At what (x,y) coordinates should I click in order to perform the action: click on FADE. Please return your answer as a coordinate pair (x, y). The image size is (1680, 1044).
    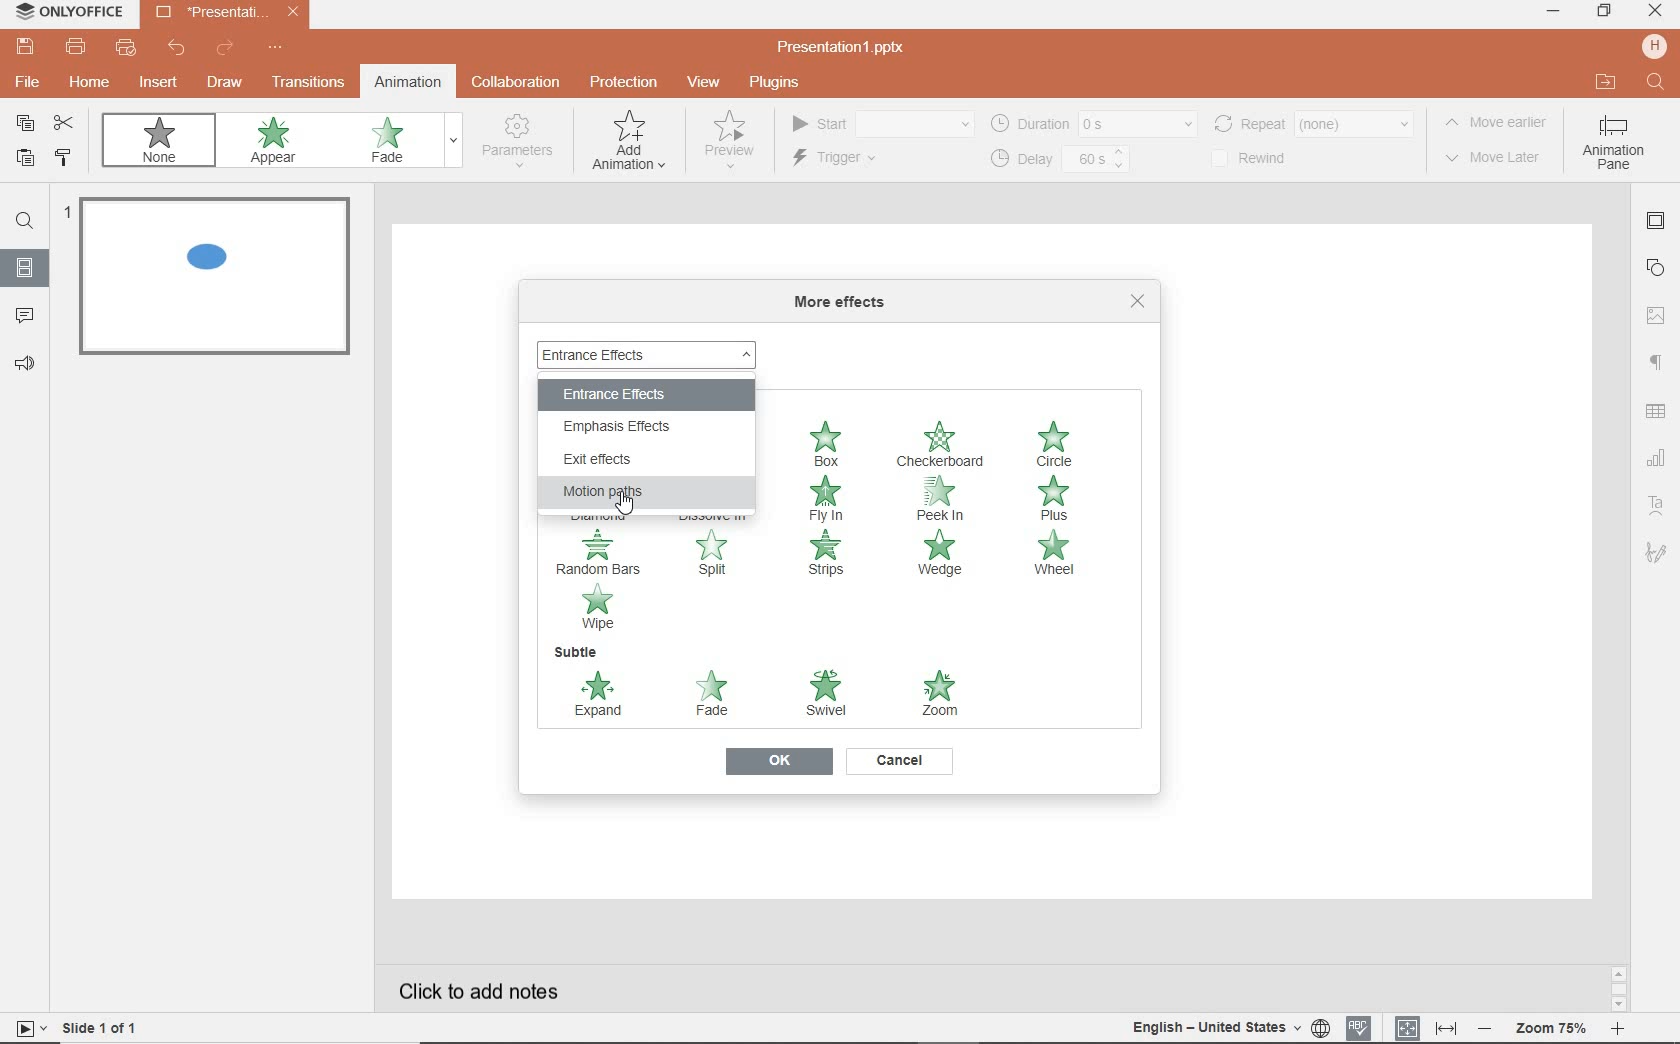
    Looking at the image, I should click on (717, 696).